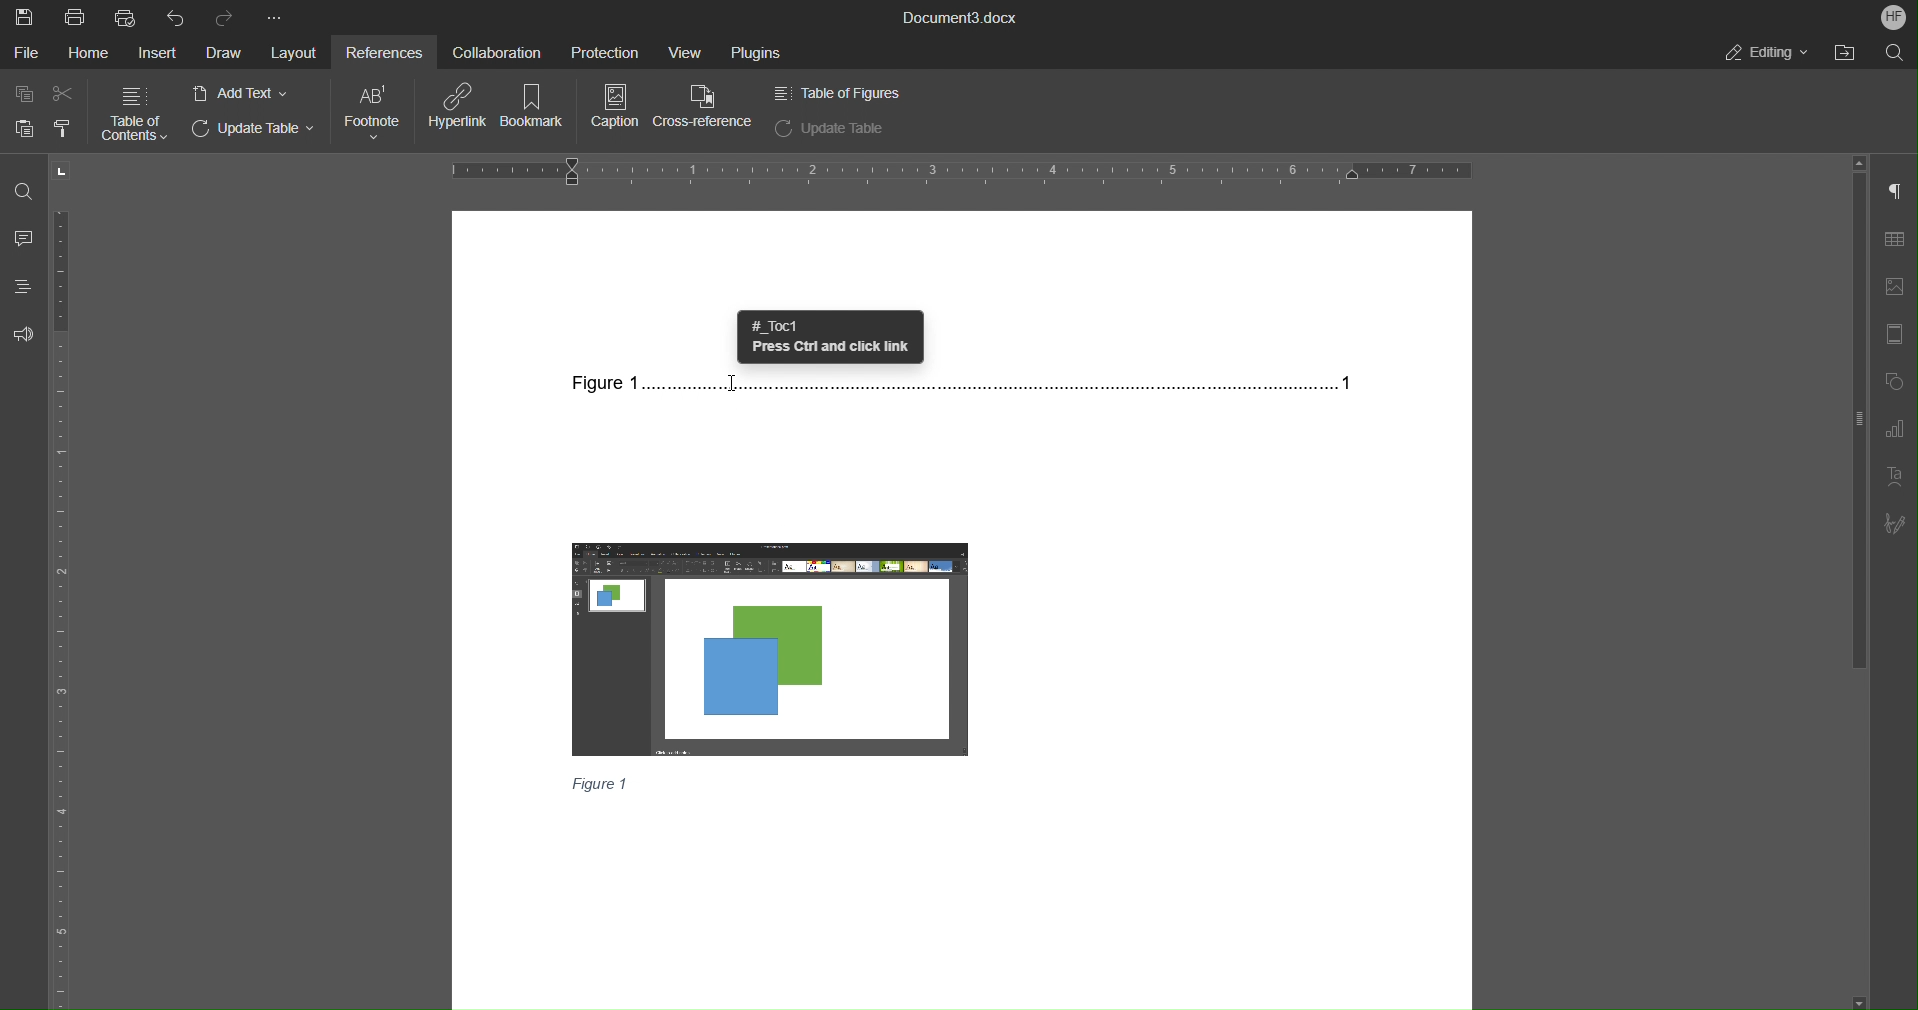  What do you see at coordinates (678, 49) in the screenshot?
I see `View ` at bounding box center [678, 49].